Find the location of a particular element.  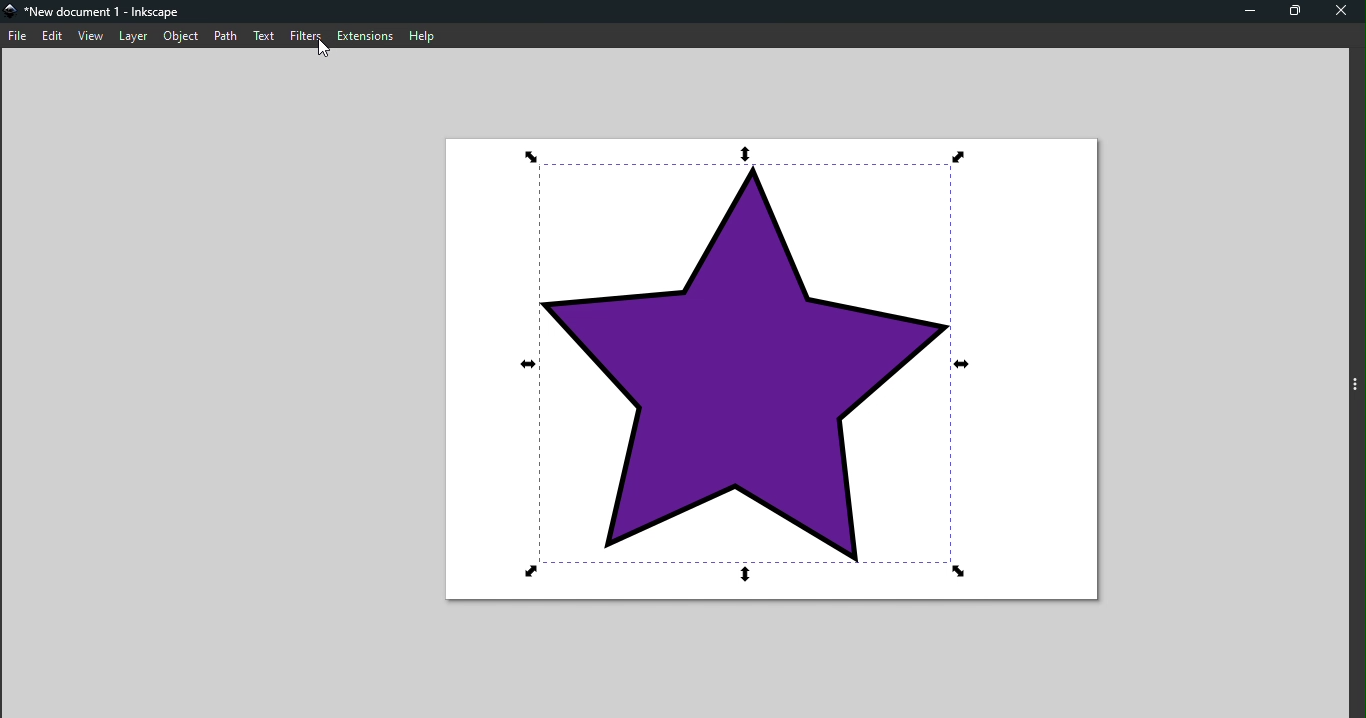

Extensions is located at coordinates (361, 34).